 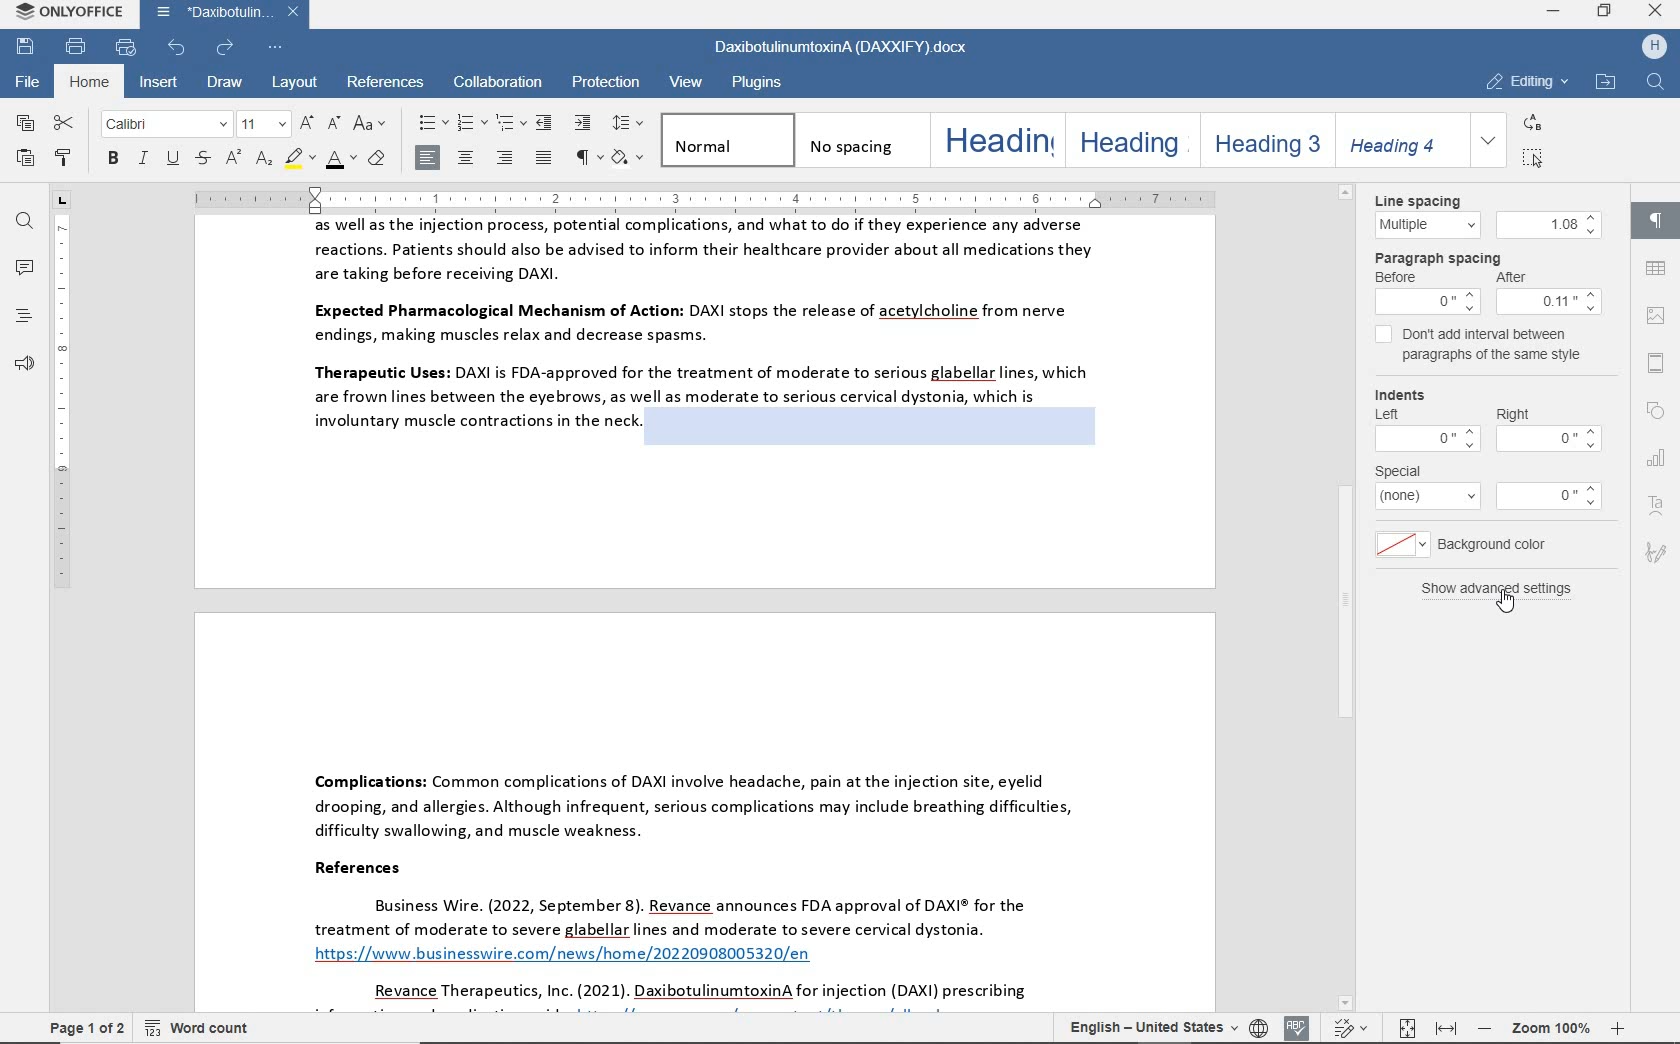 I want to click on heading 4, so click(x=1396, y=139).